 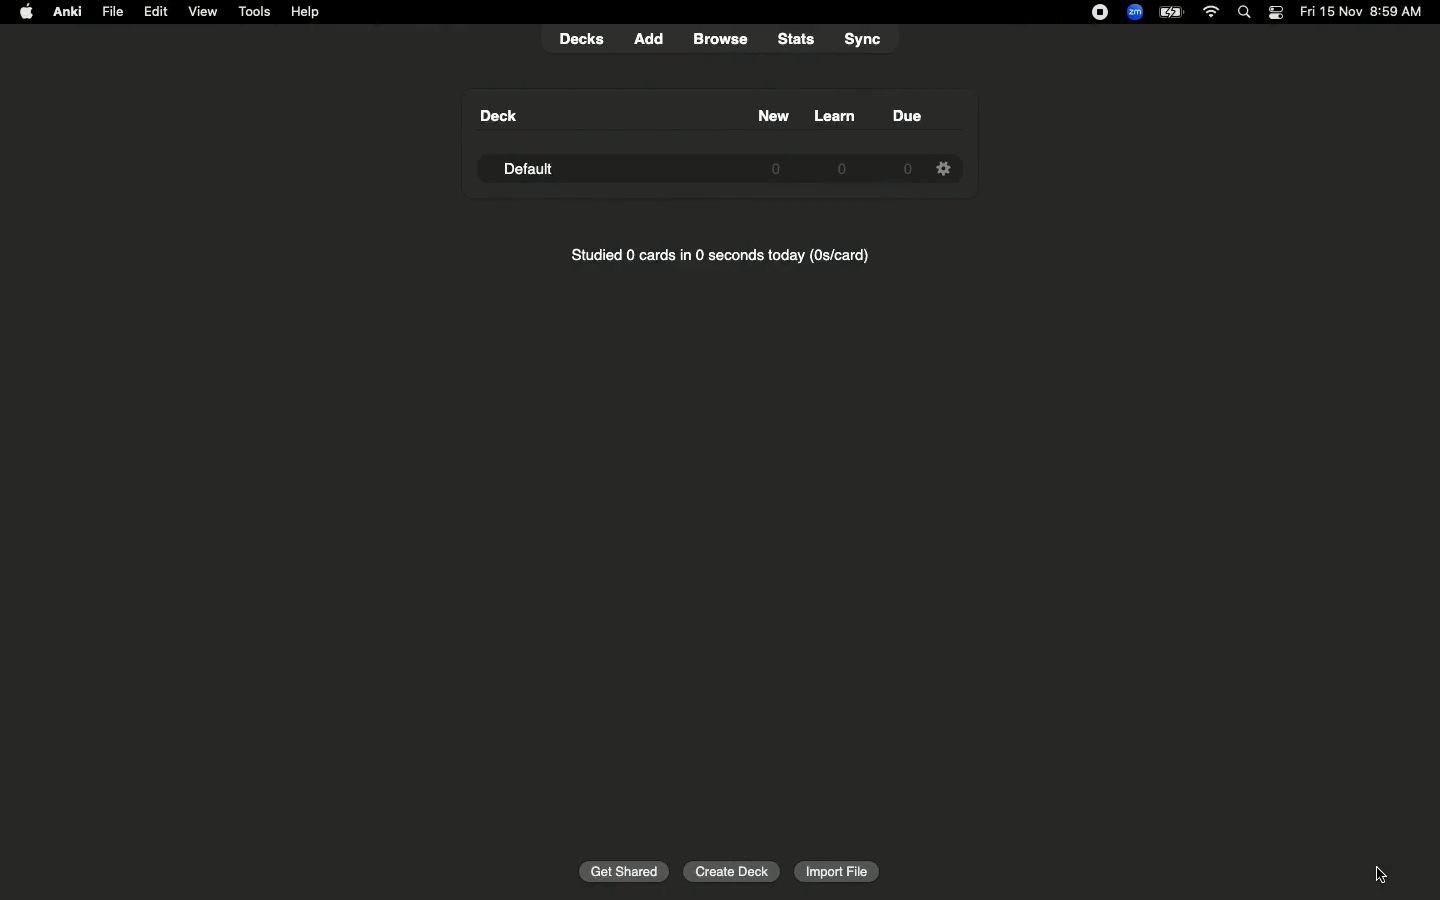 What do you see at coordinates (723, 255) in the screenshot?
I see `Studied 0 cards in 0 seconds` at bounding box center [723, 255].